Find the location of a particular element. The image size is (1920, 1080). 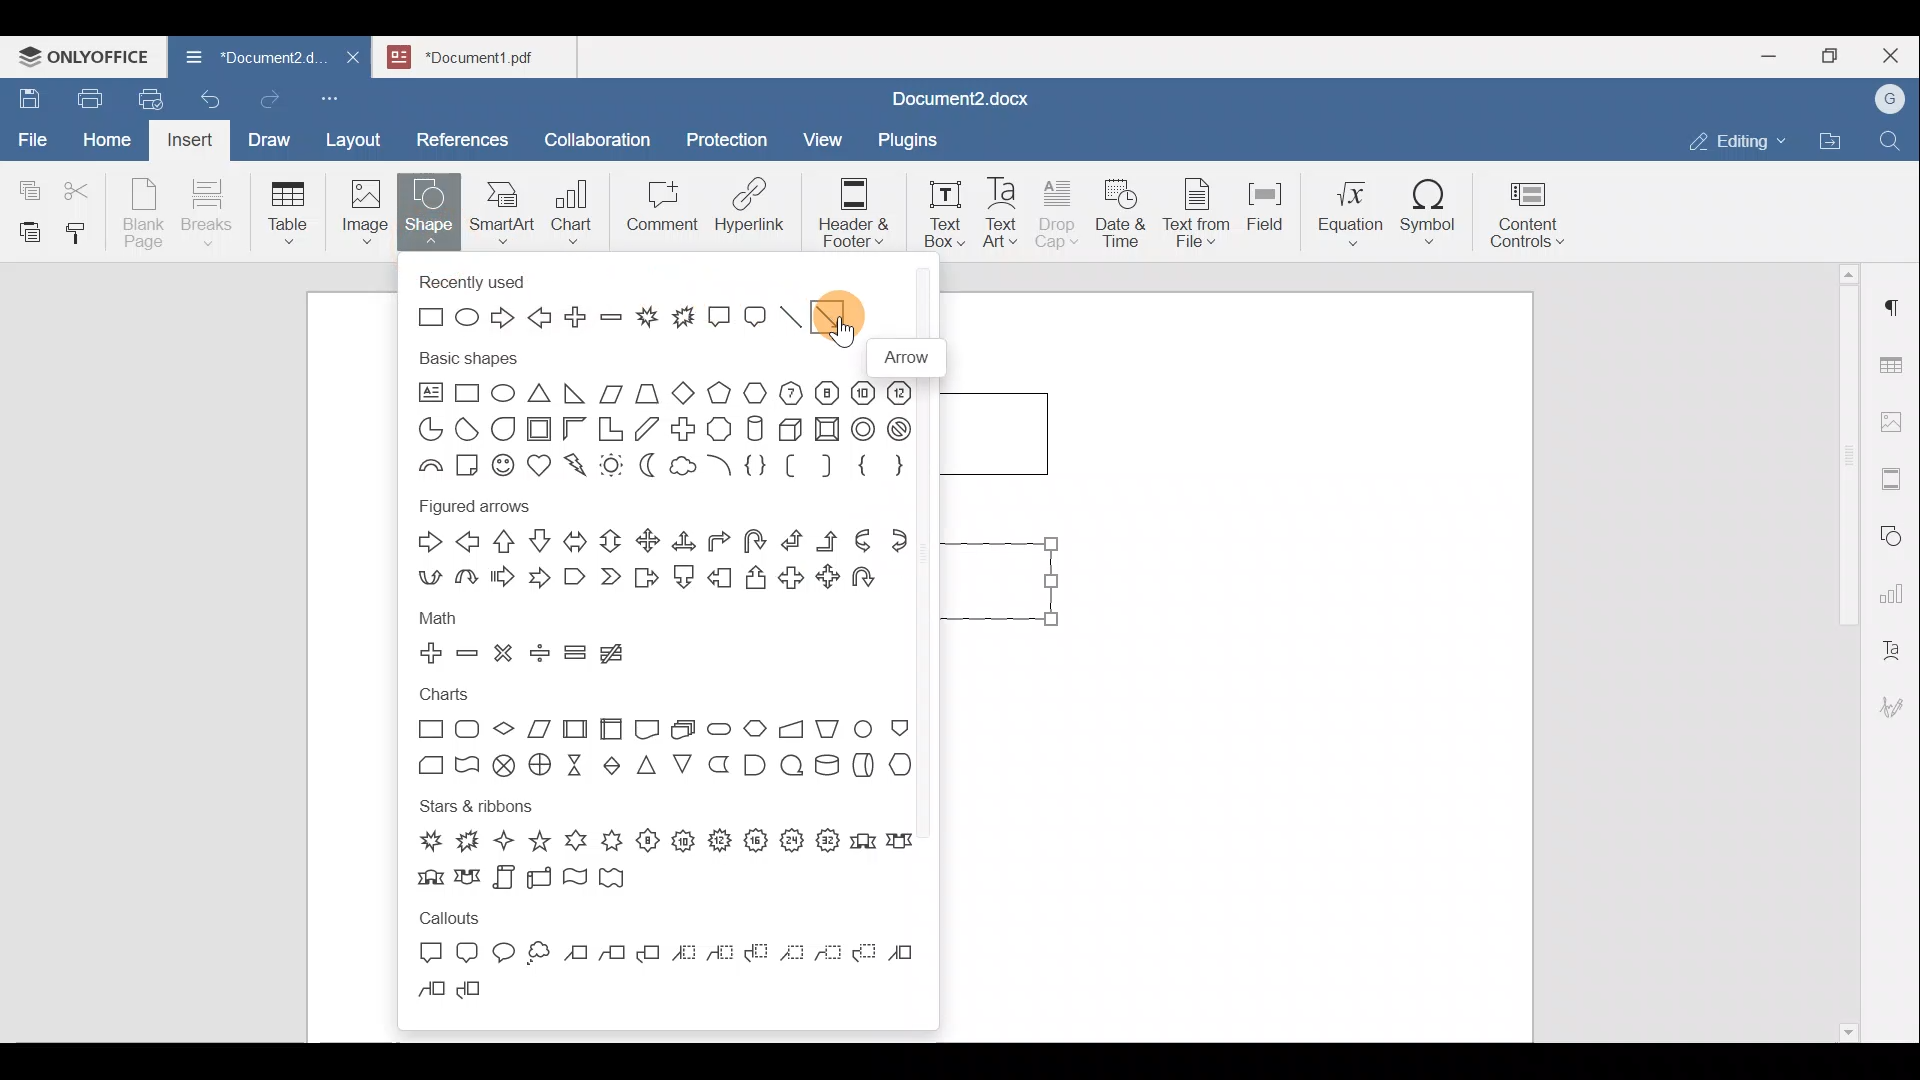

File is located at coordinates (34, 133).